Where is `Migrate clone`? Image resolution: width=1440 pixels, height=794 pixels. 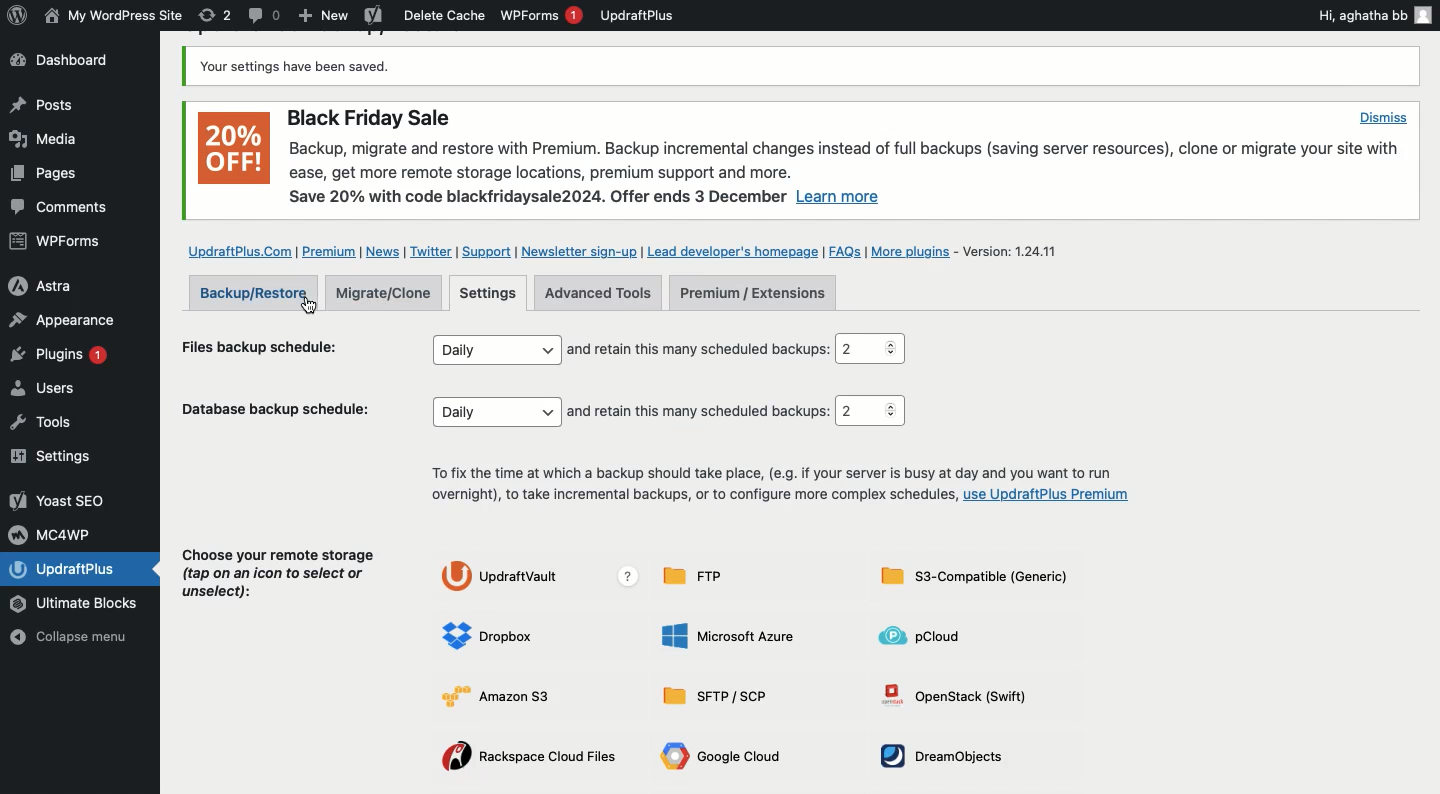
Migrate clone is located at coordinates (387, 292).